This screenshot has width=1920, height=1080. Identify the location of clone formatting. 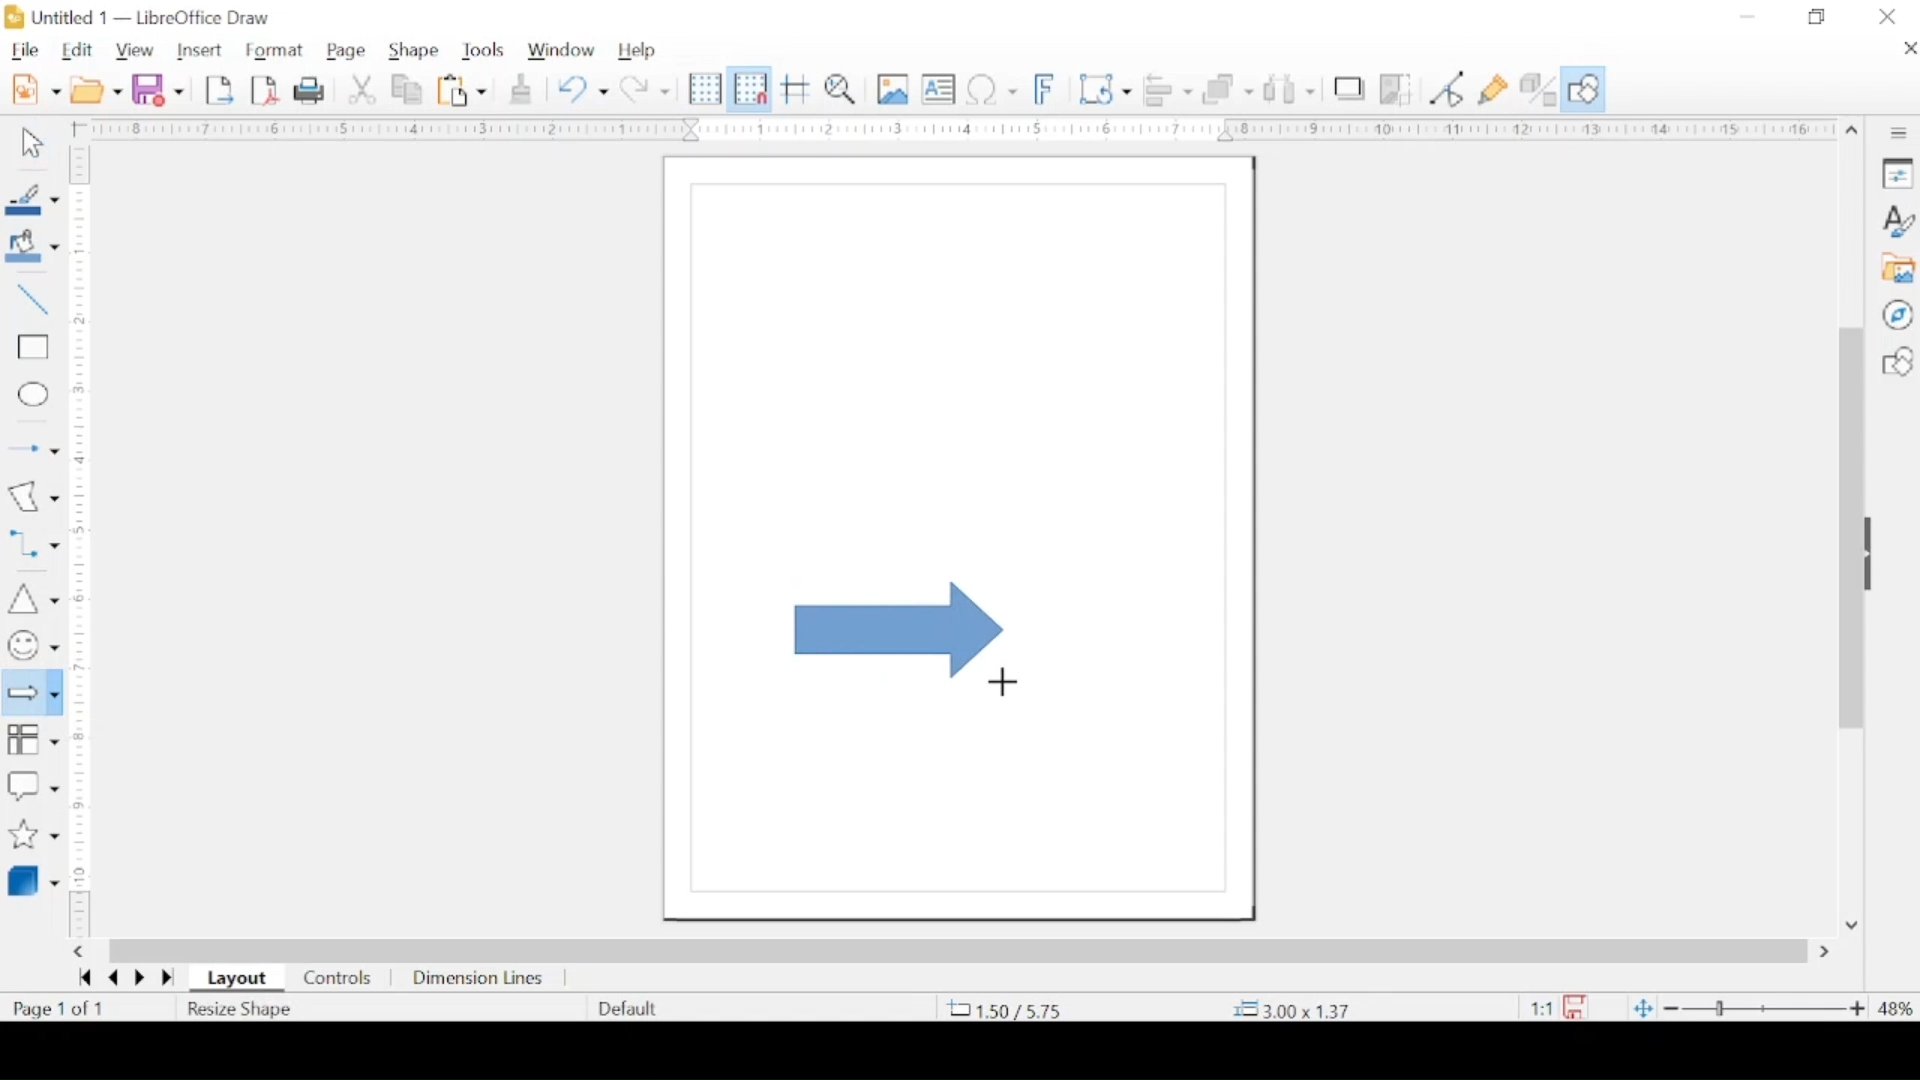
(521, 88).